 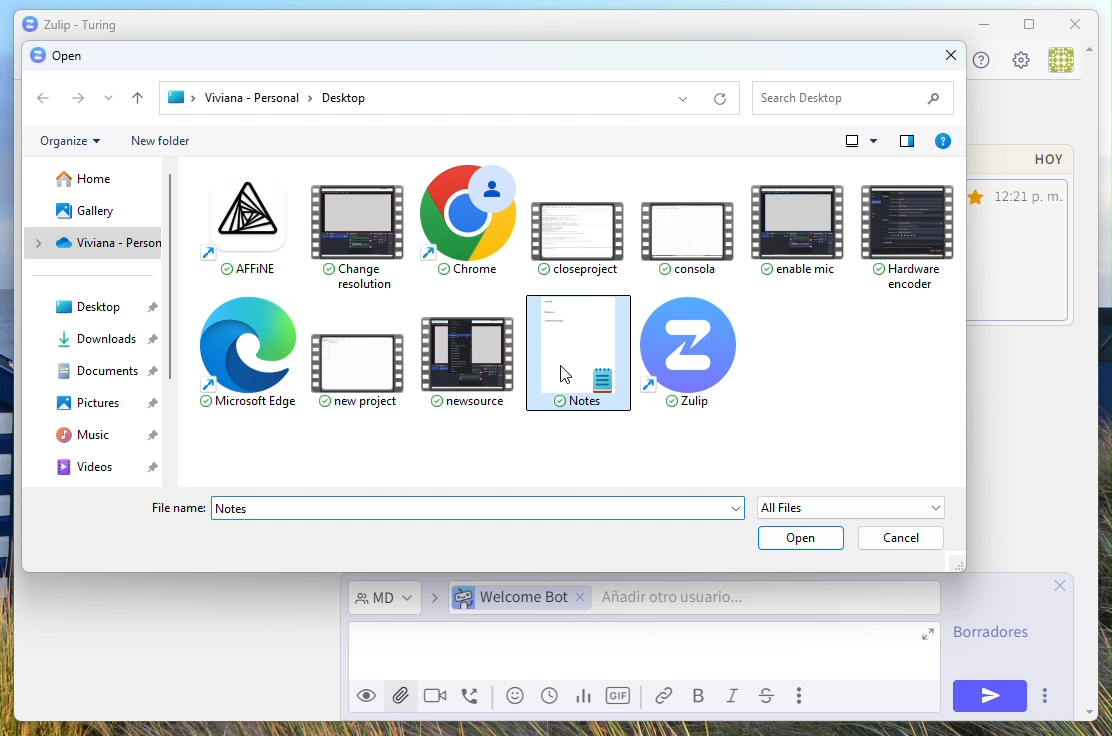 I want to click on consola, so click(x=684, y=231).